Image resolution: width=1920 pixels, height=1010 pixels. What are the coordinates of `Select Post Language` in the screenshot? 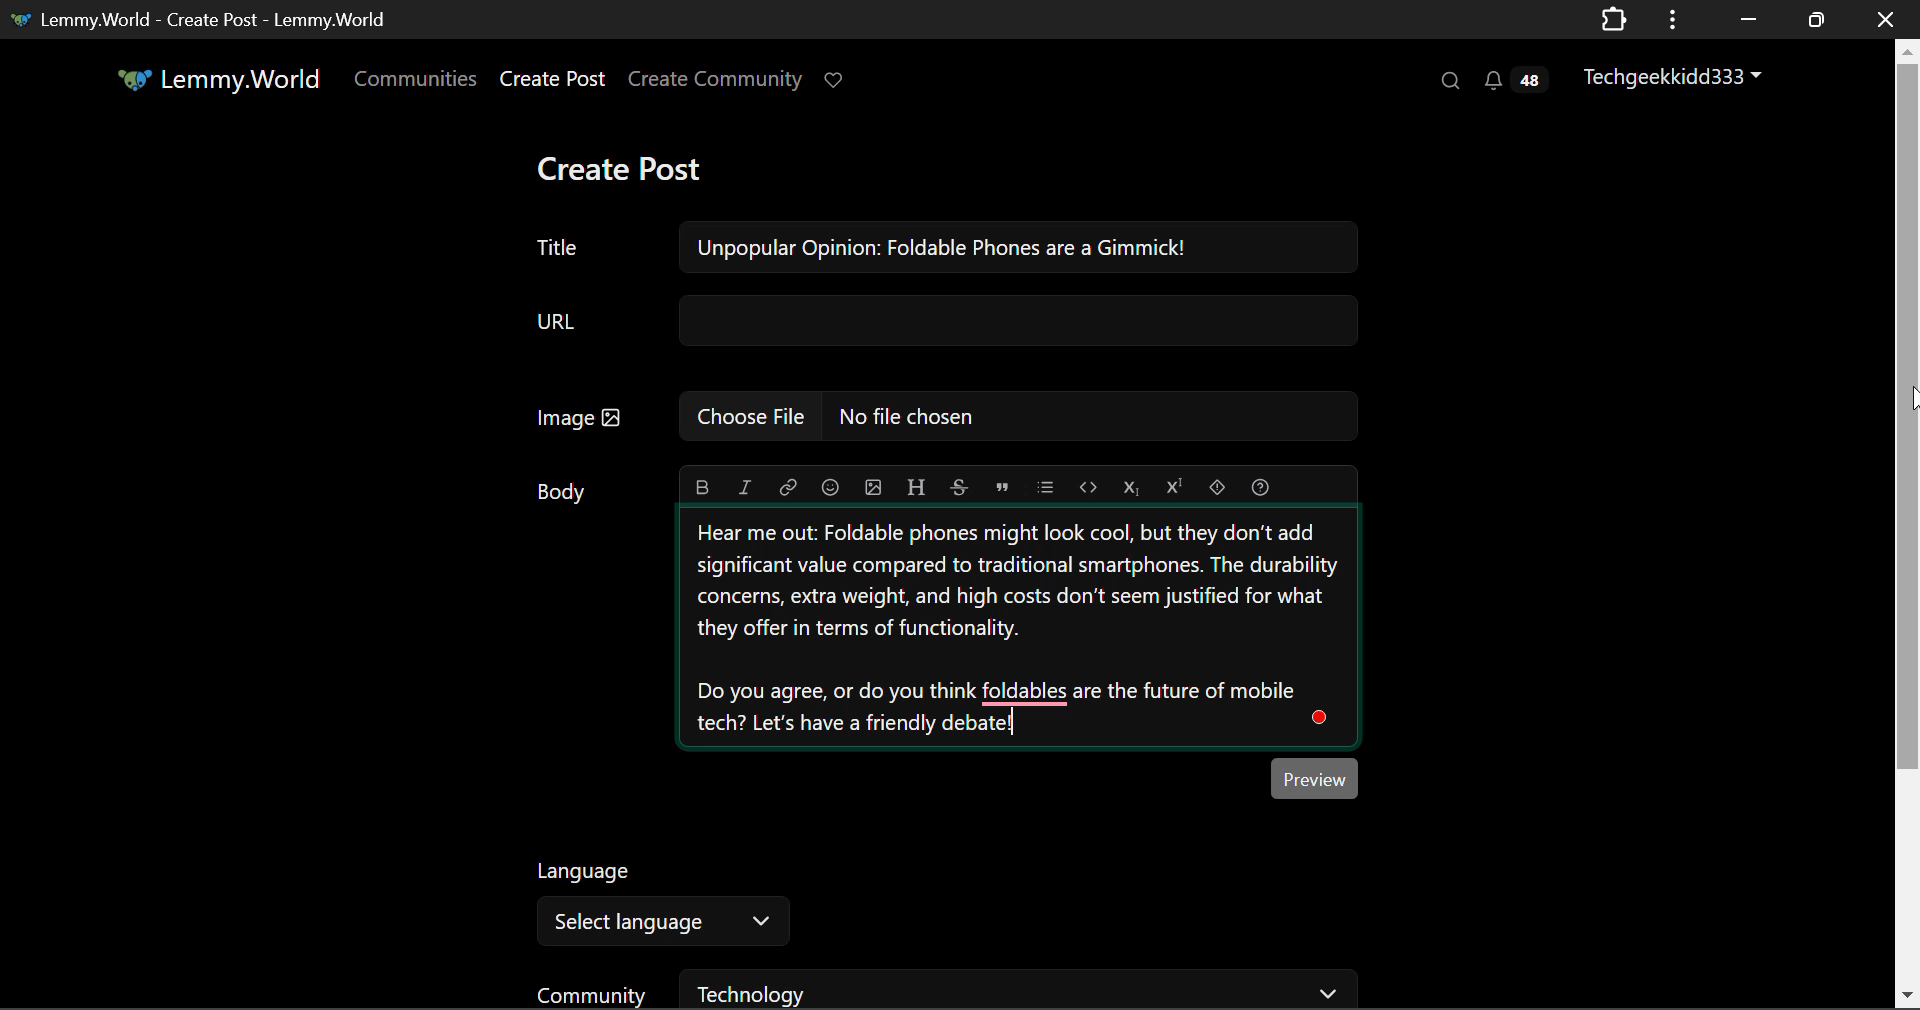 It's located at (656, 895).